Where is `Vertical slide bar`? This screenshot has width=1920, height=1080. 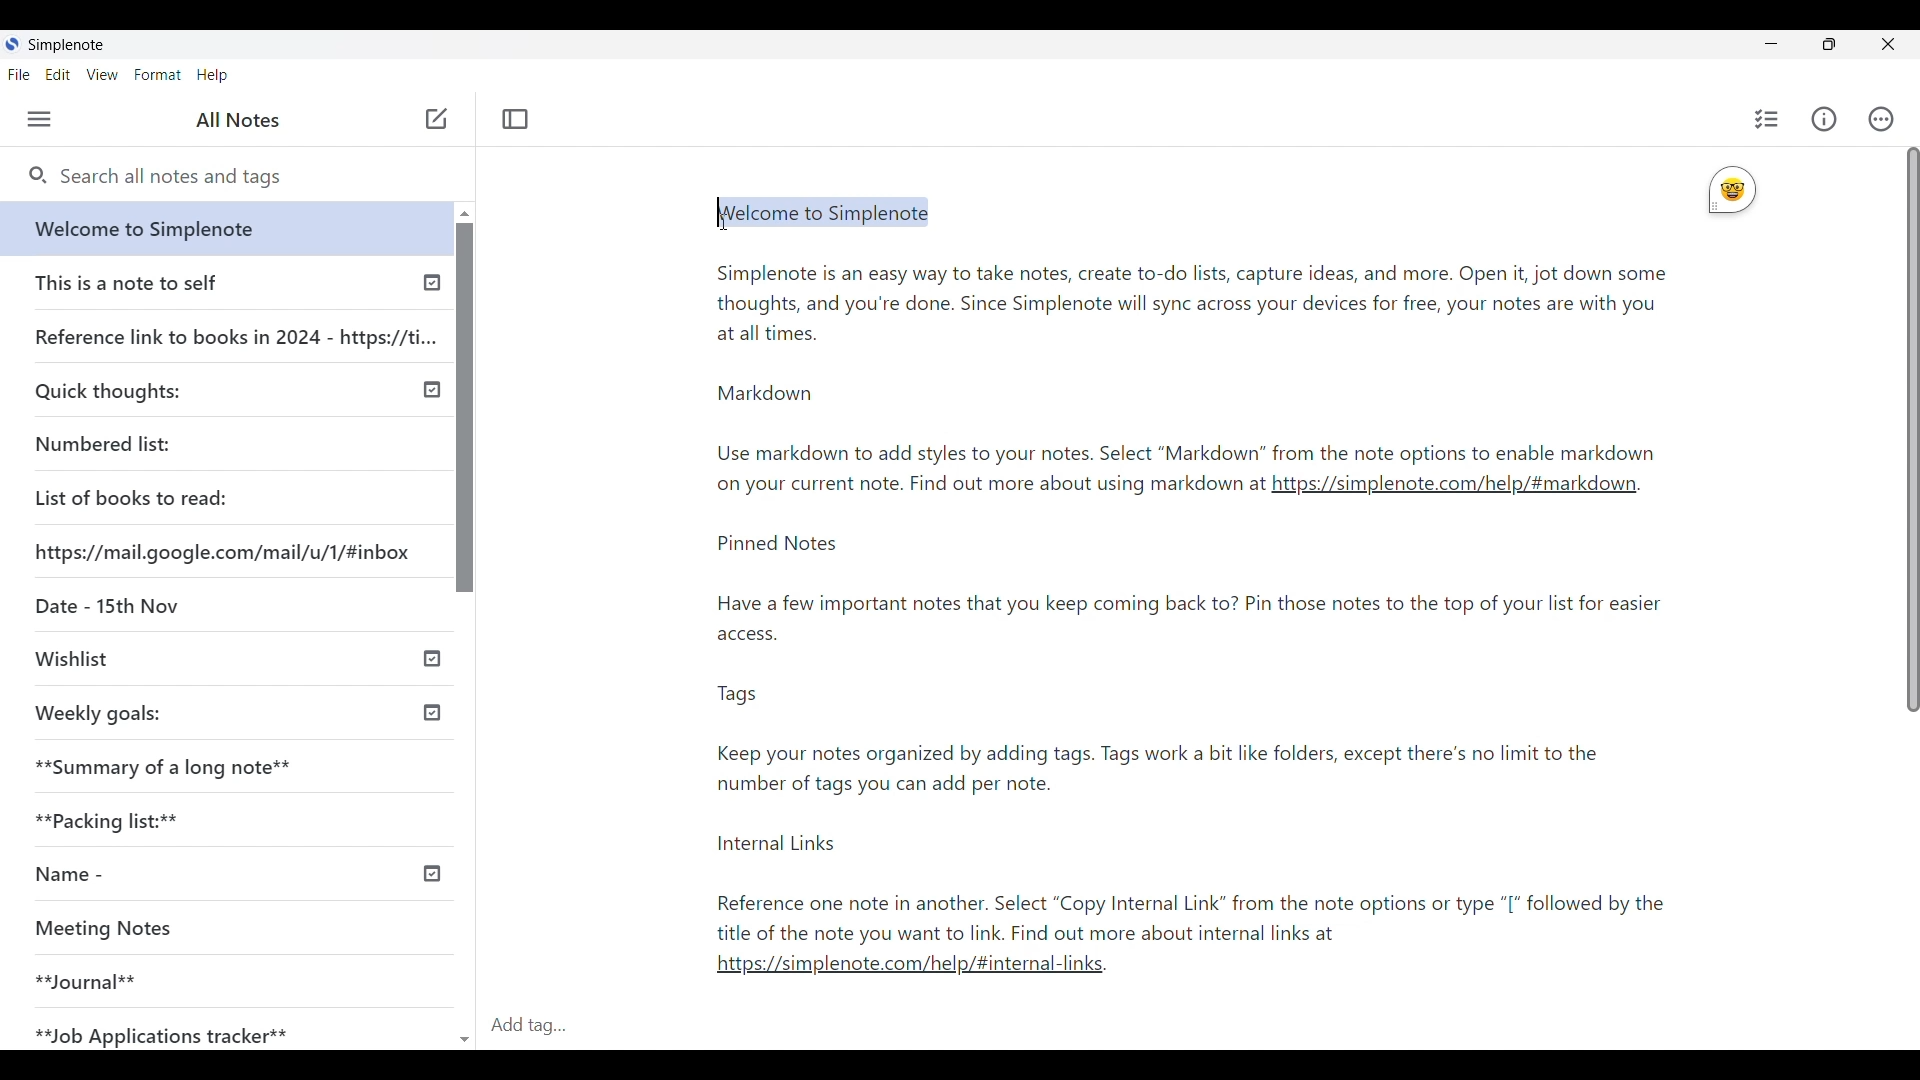
Vertical slide bar is located at coordinates (1912, 432).